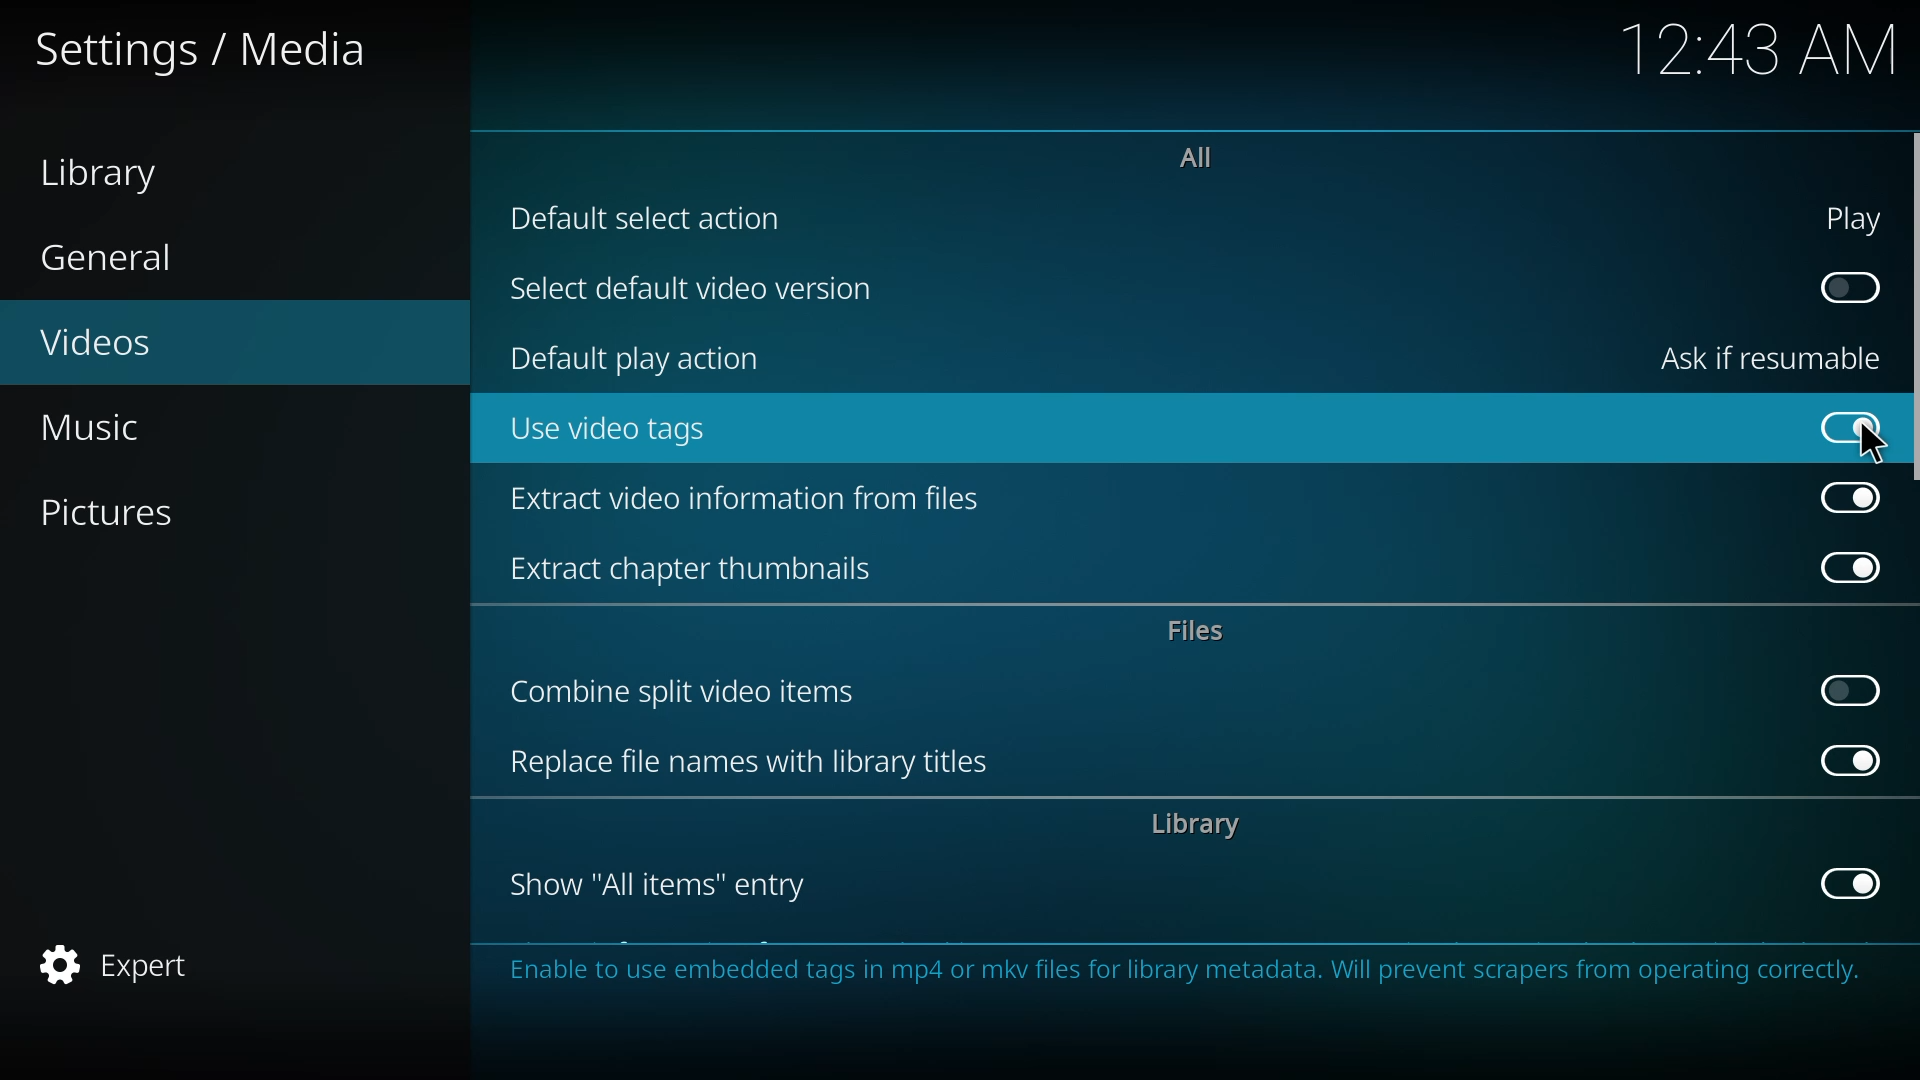 This screenshot has width=1920, height=1080. Describe the element at coordinates (128, 511) in the screenshot. I see `pictures` at that location.